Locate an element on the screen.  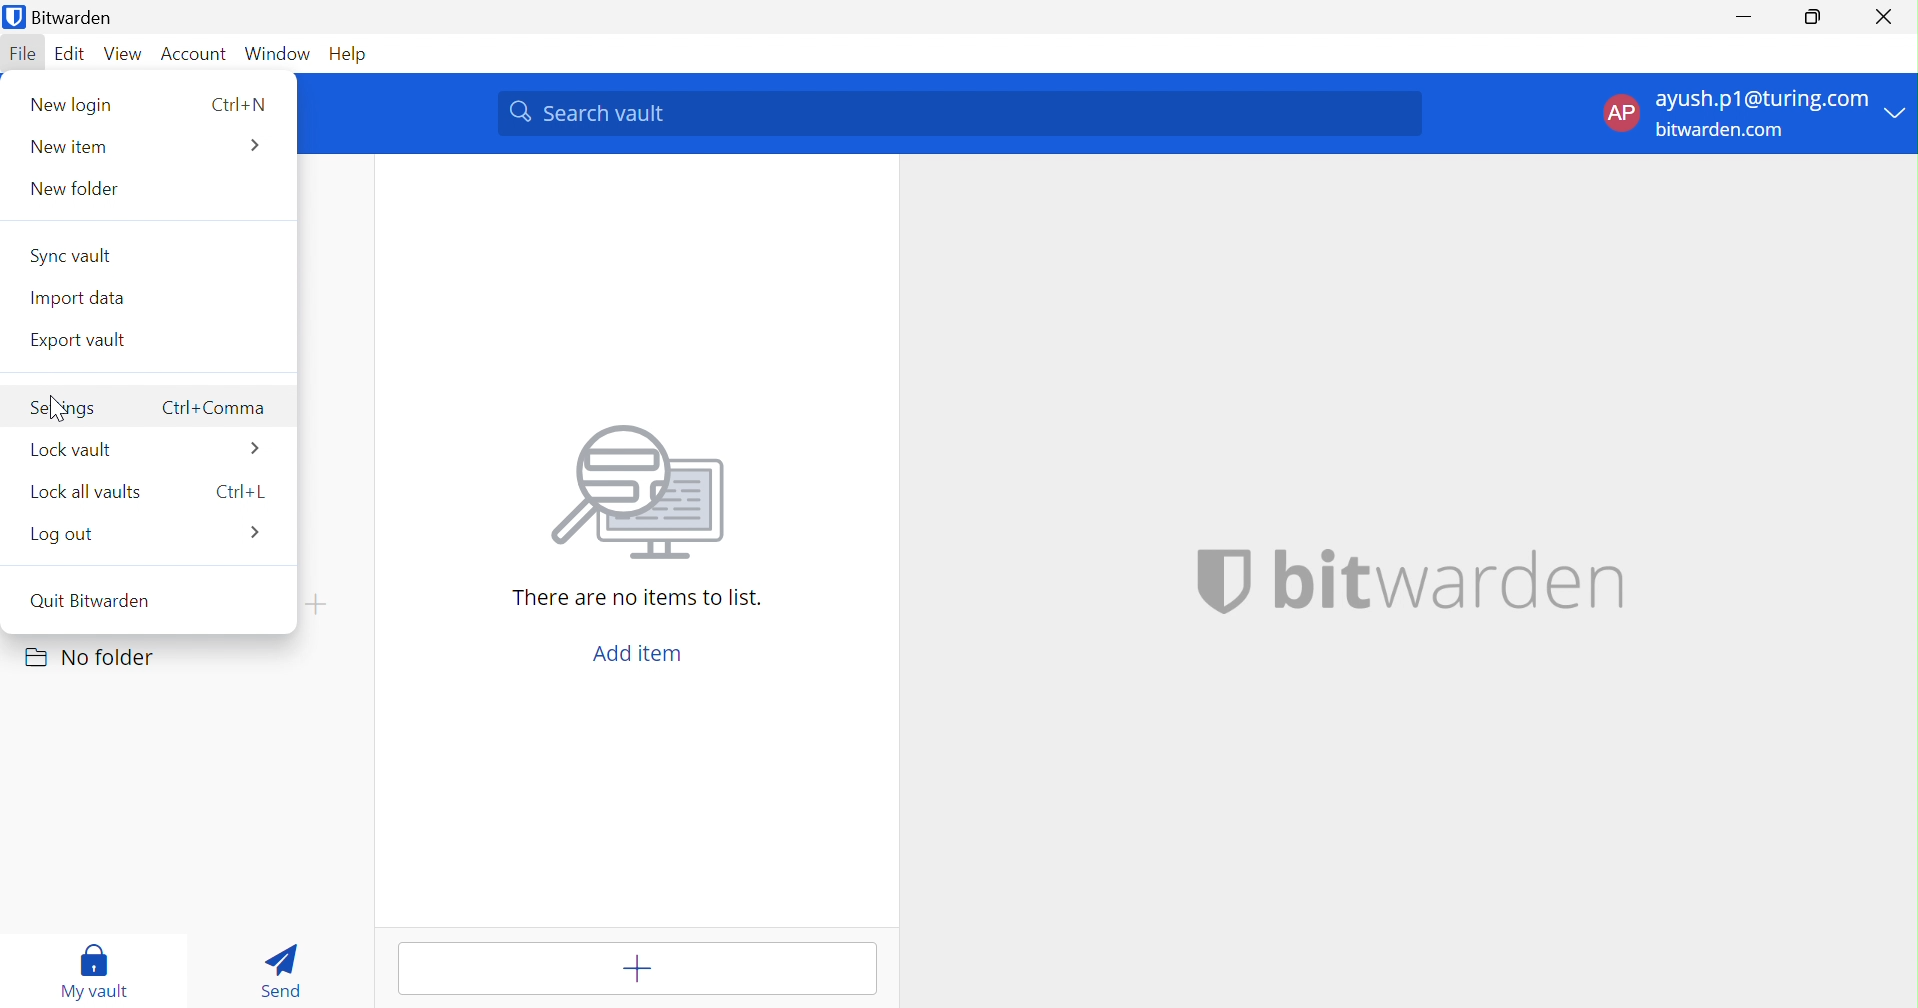
Account settings  is located at coordinates (1753, 112).